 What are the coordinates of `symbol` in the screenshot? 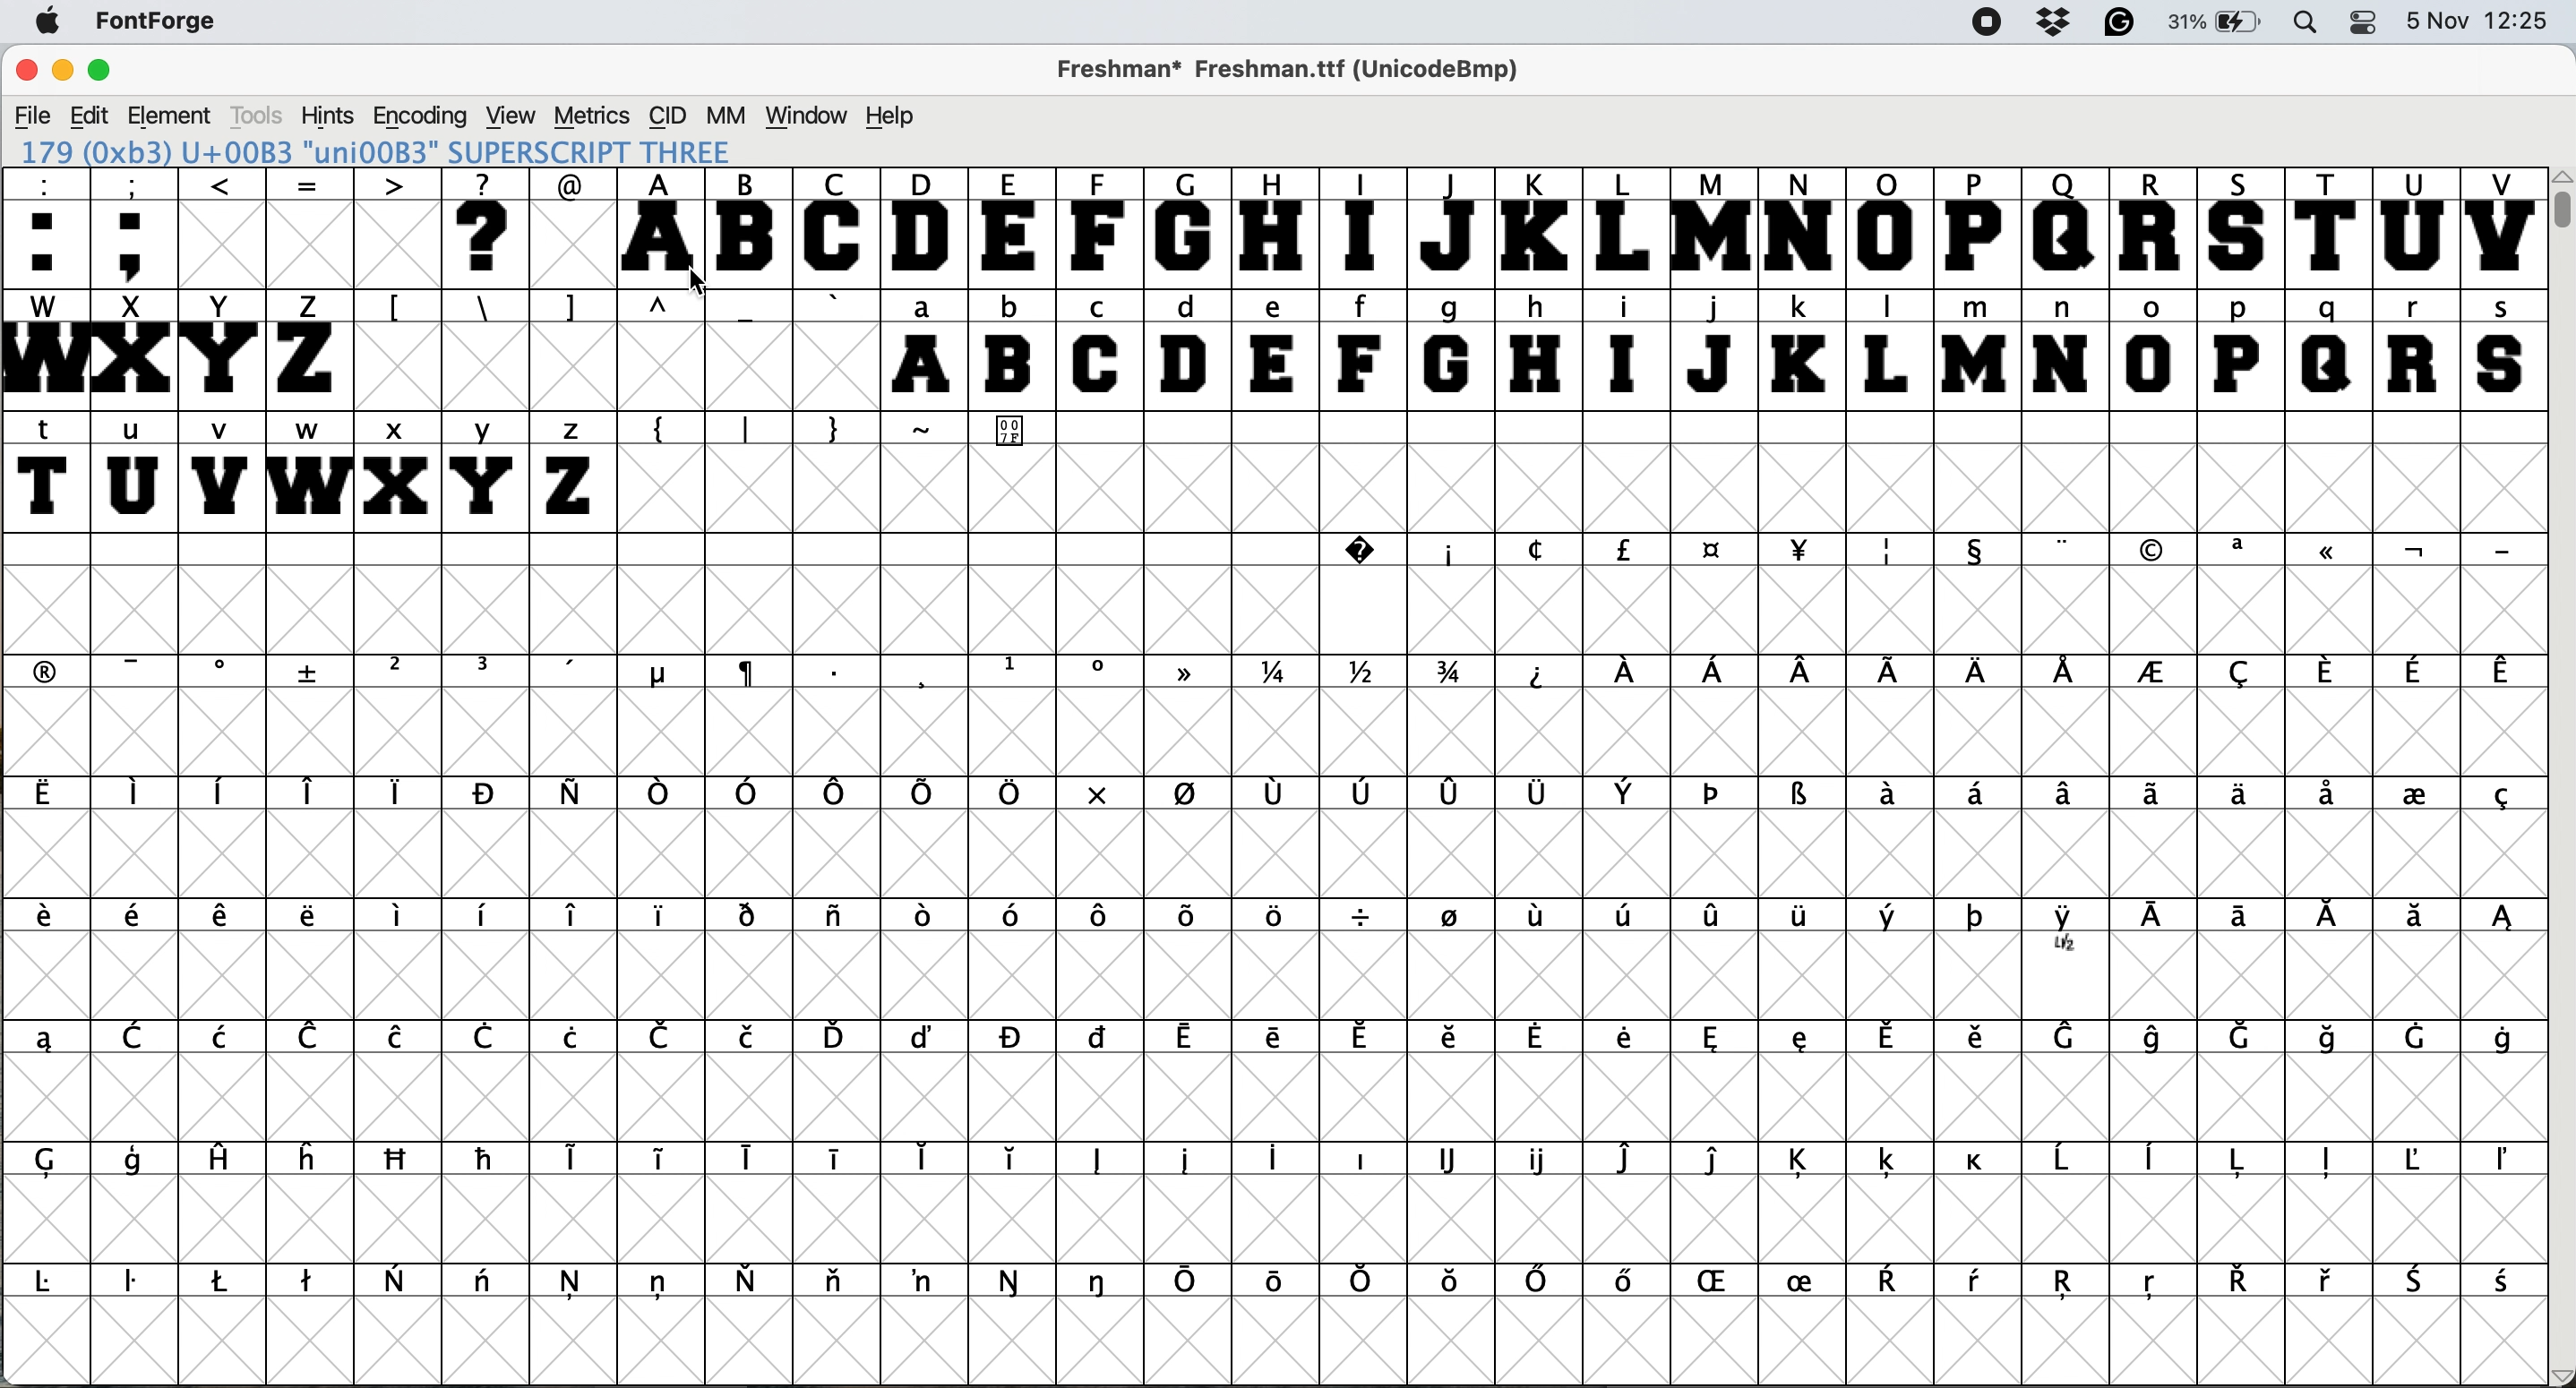 It's located at (2329, 555).